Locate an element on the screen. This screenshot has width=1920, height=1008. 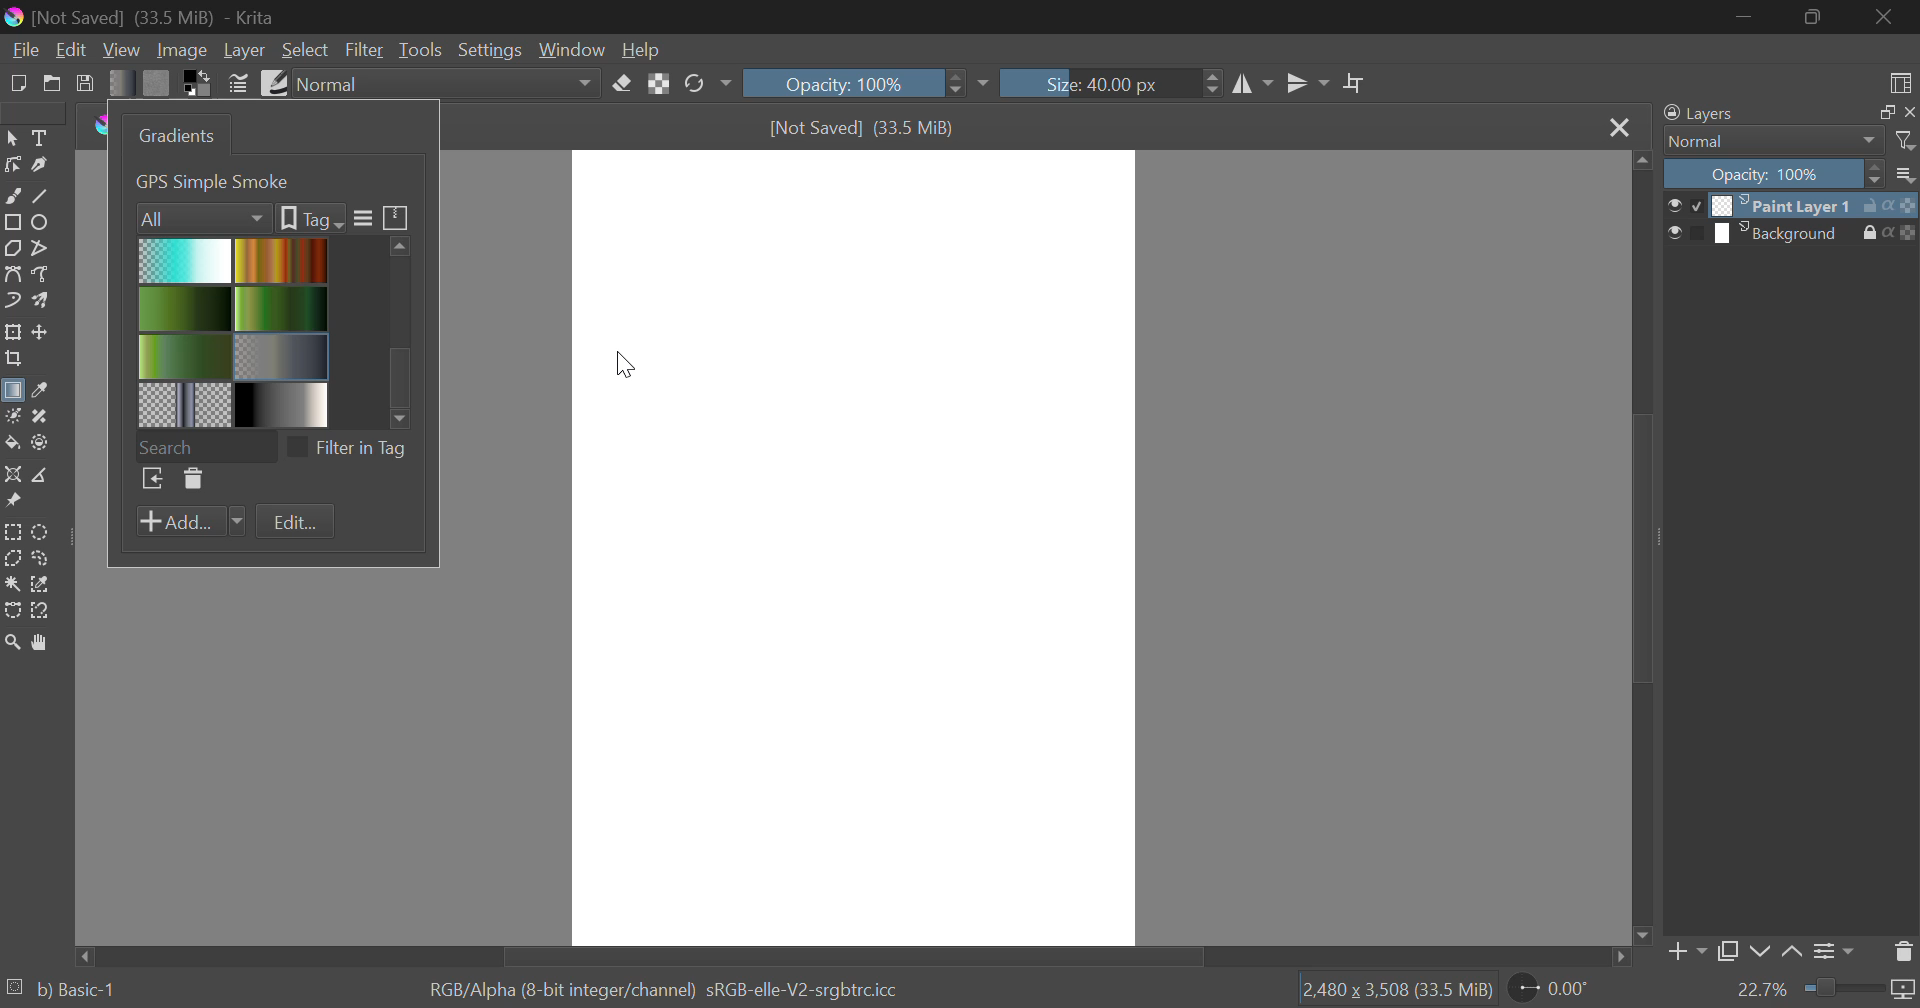
Vertical Mirror Flip is located at coordinates (1253, 86).